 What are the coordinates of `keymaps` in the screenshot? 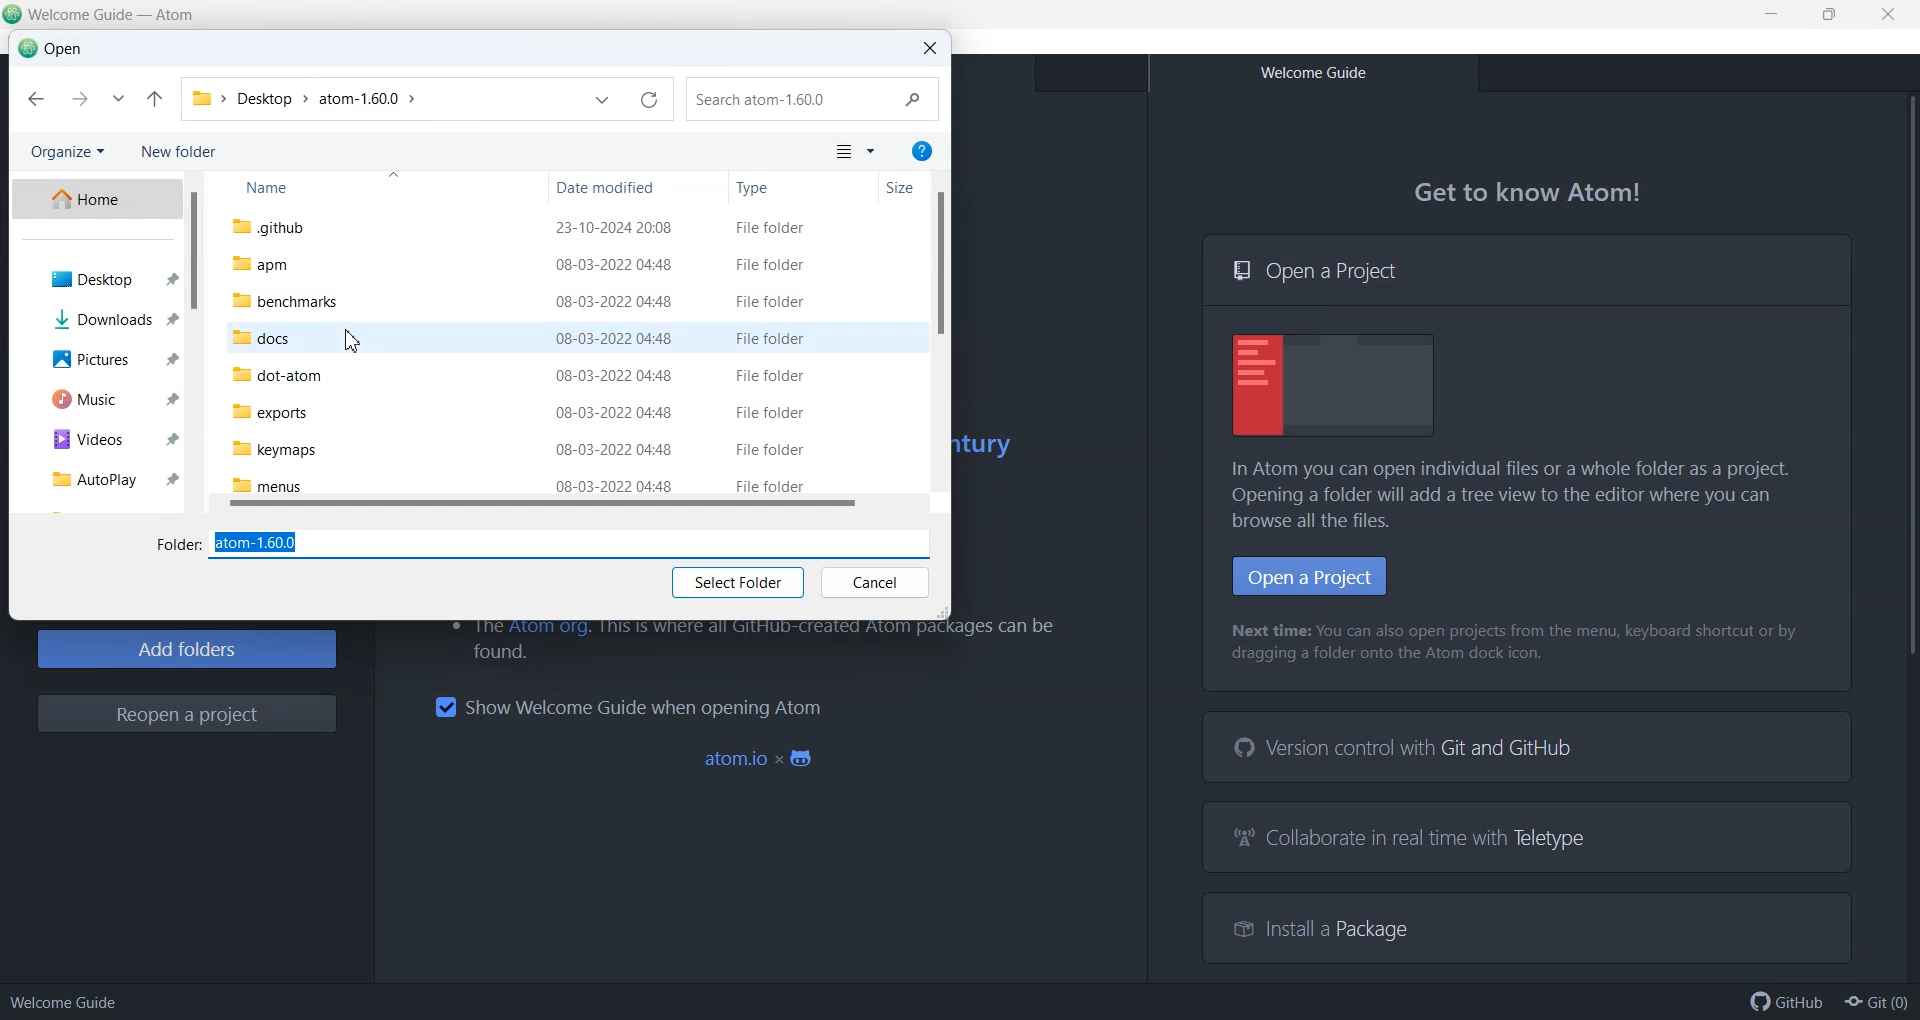 It's located at (273, 449).